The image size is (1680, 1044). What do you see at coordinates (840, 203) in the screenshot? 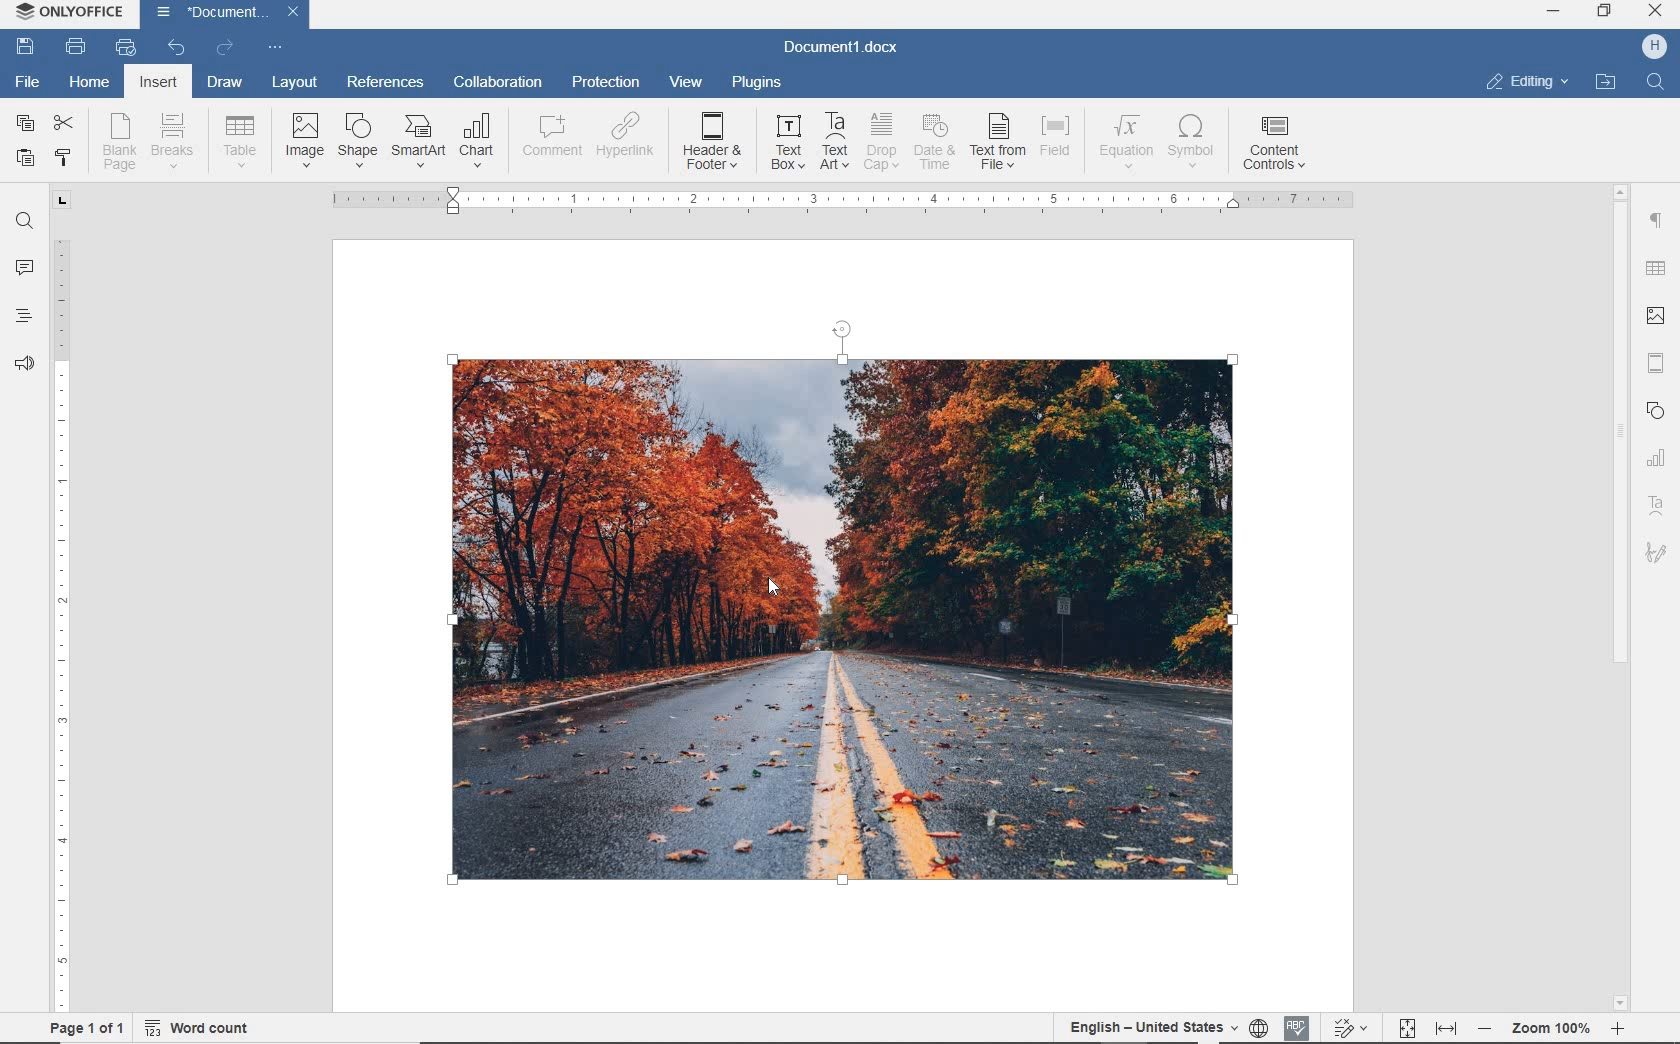
I see `ruler` at bounding box center [840, 203].